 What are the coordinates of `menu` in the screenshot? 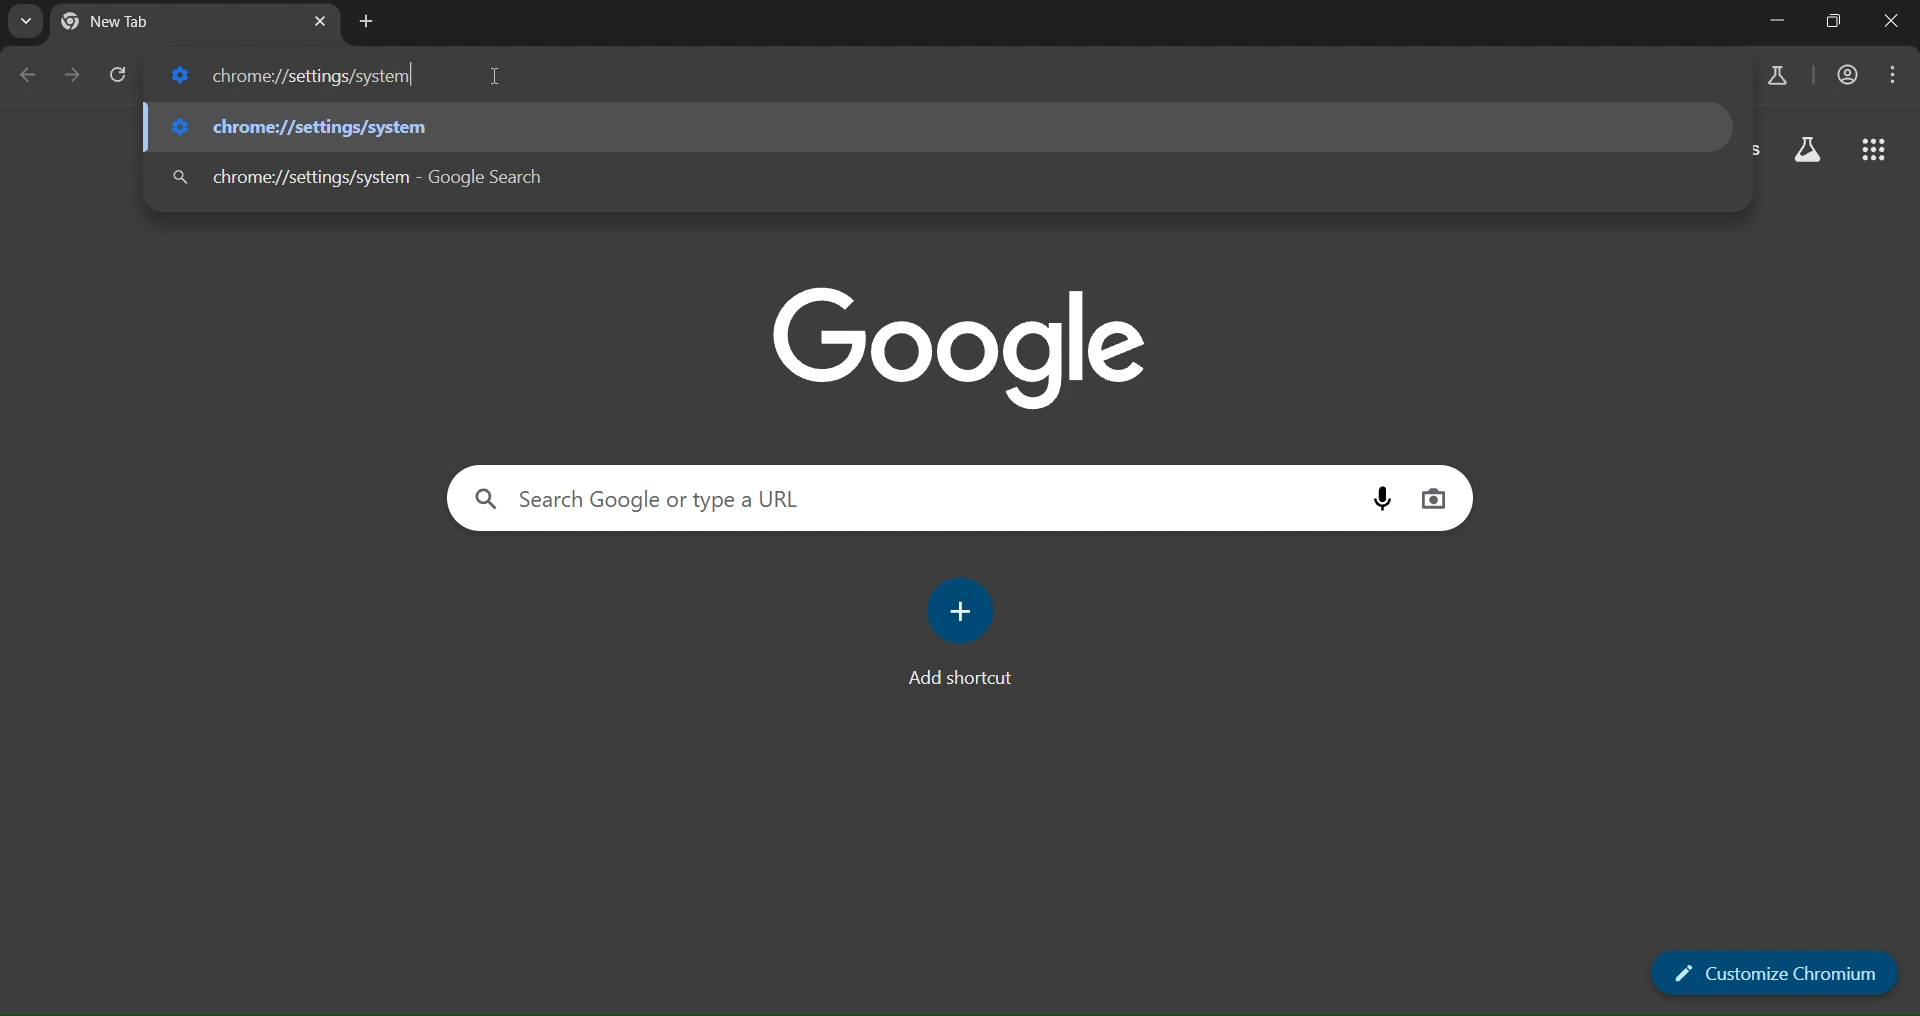 It's located at (1898, 75).